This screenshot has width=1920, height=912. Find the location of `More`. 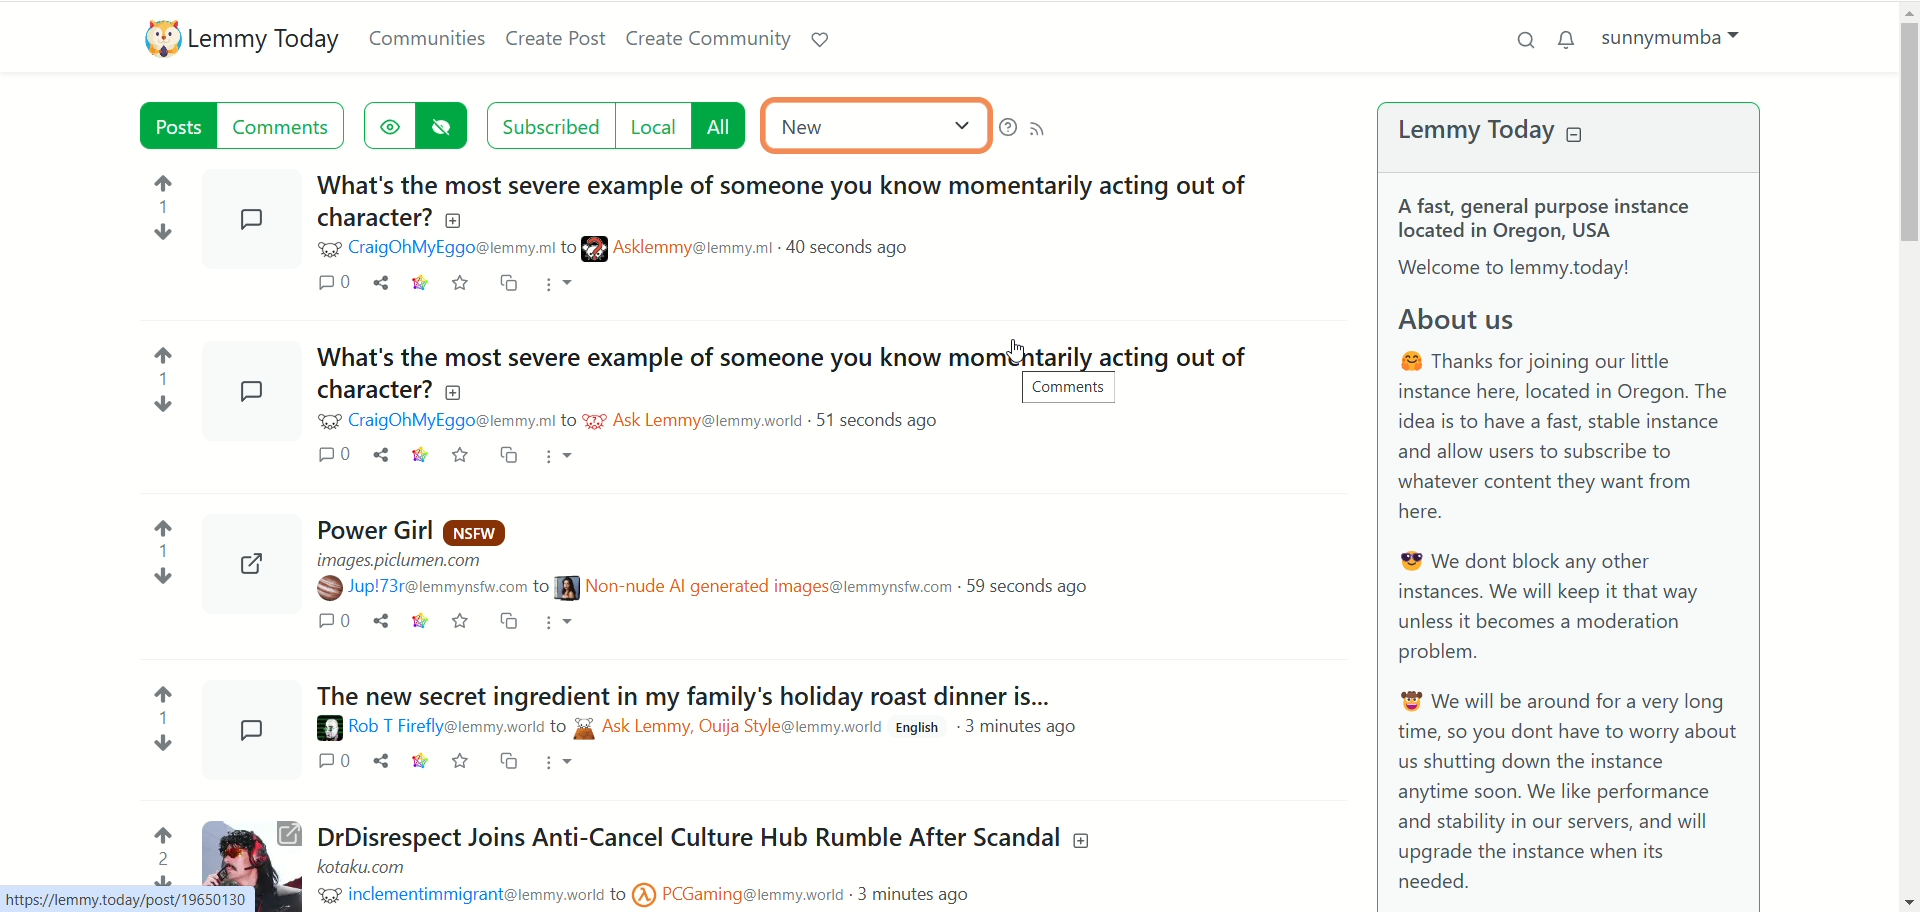

More is located at coordinates (562, 762).